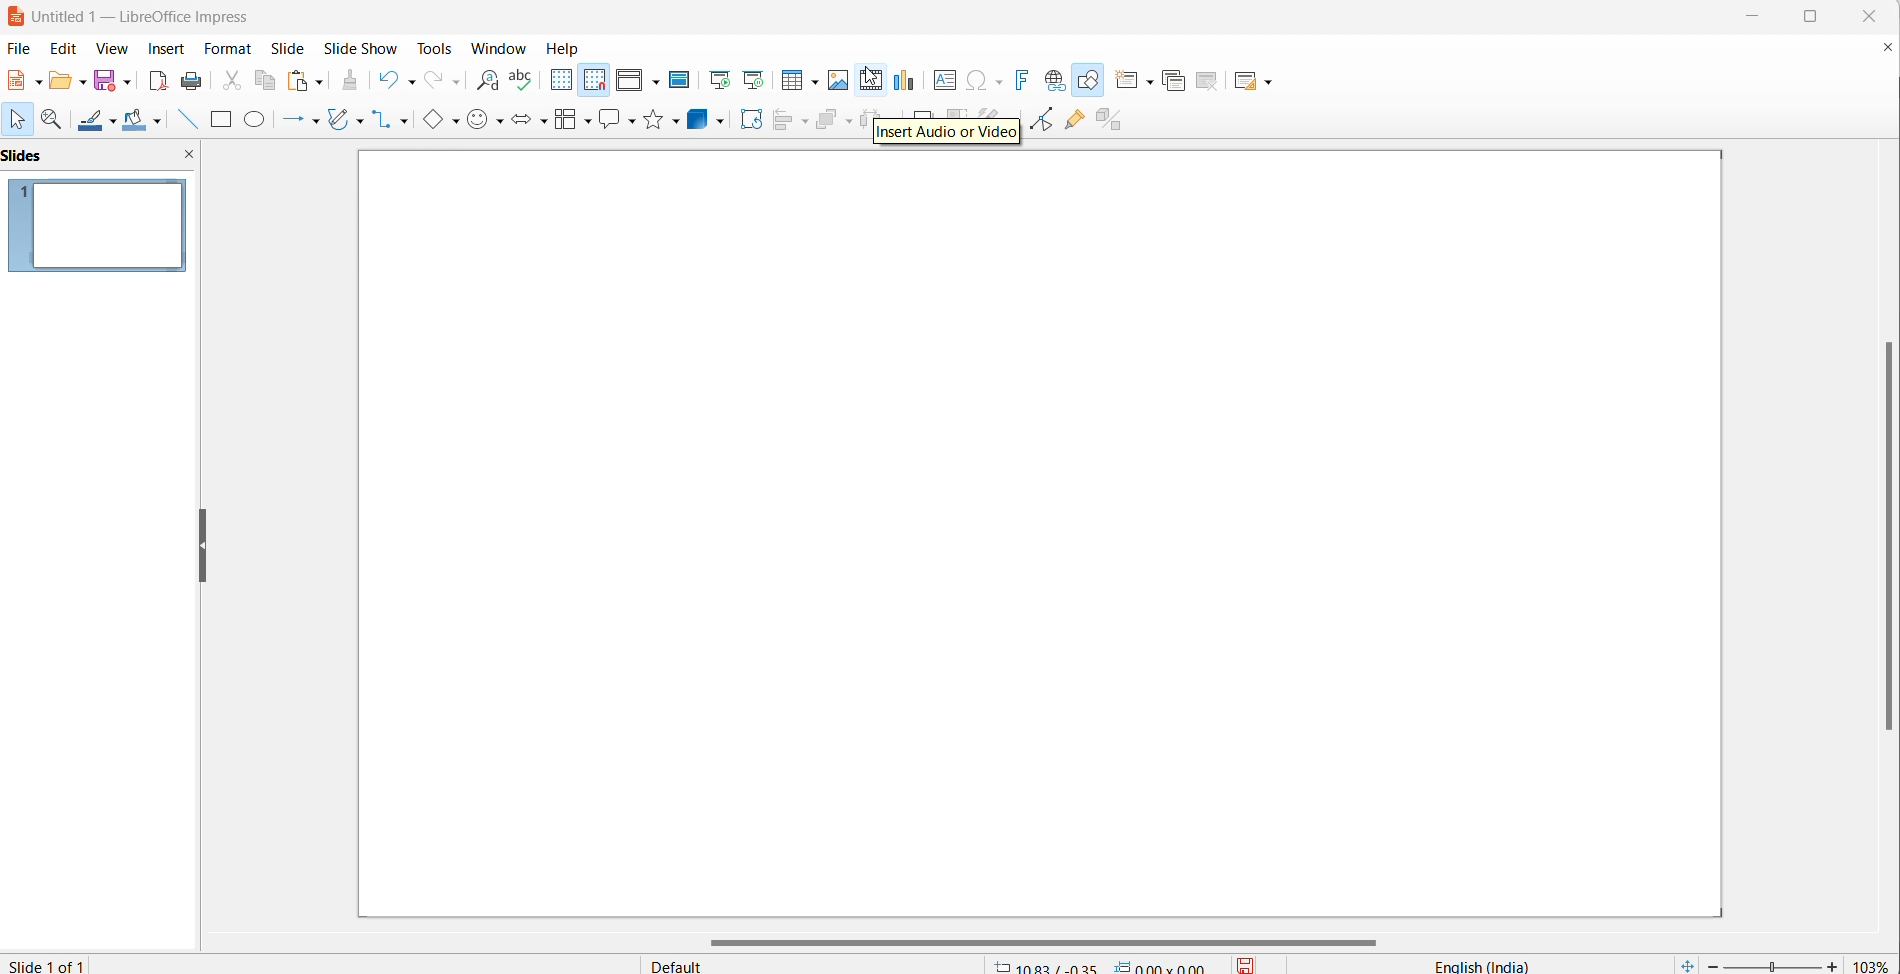 This screenshot has width=1900, height=974. What do you see at coordinates (479, 120) in the screenshot?
I see `symbol shapes` at bounding box center [479, 120].